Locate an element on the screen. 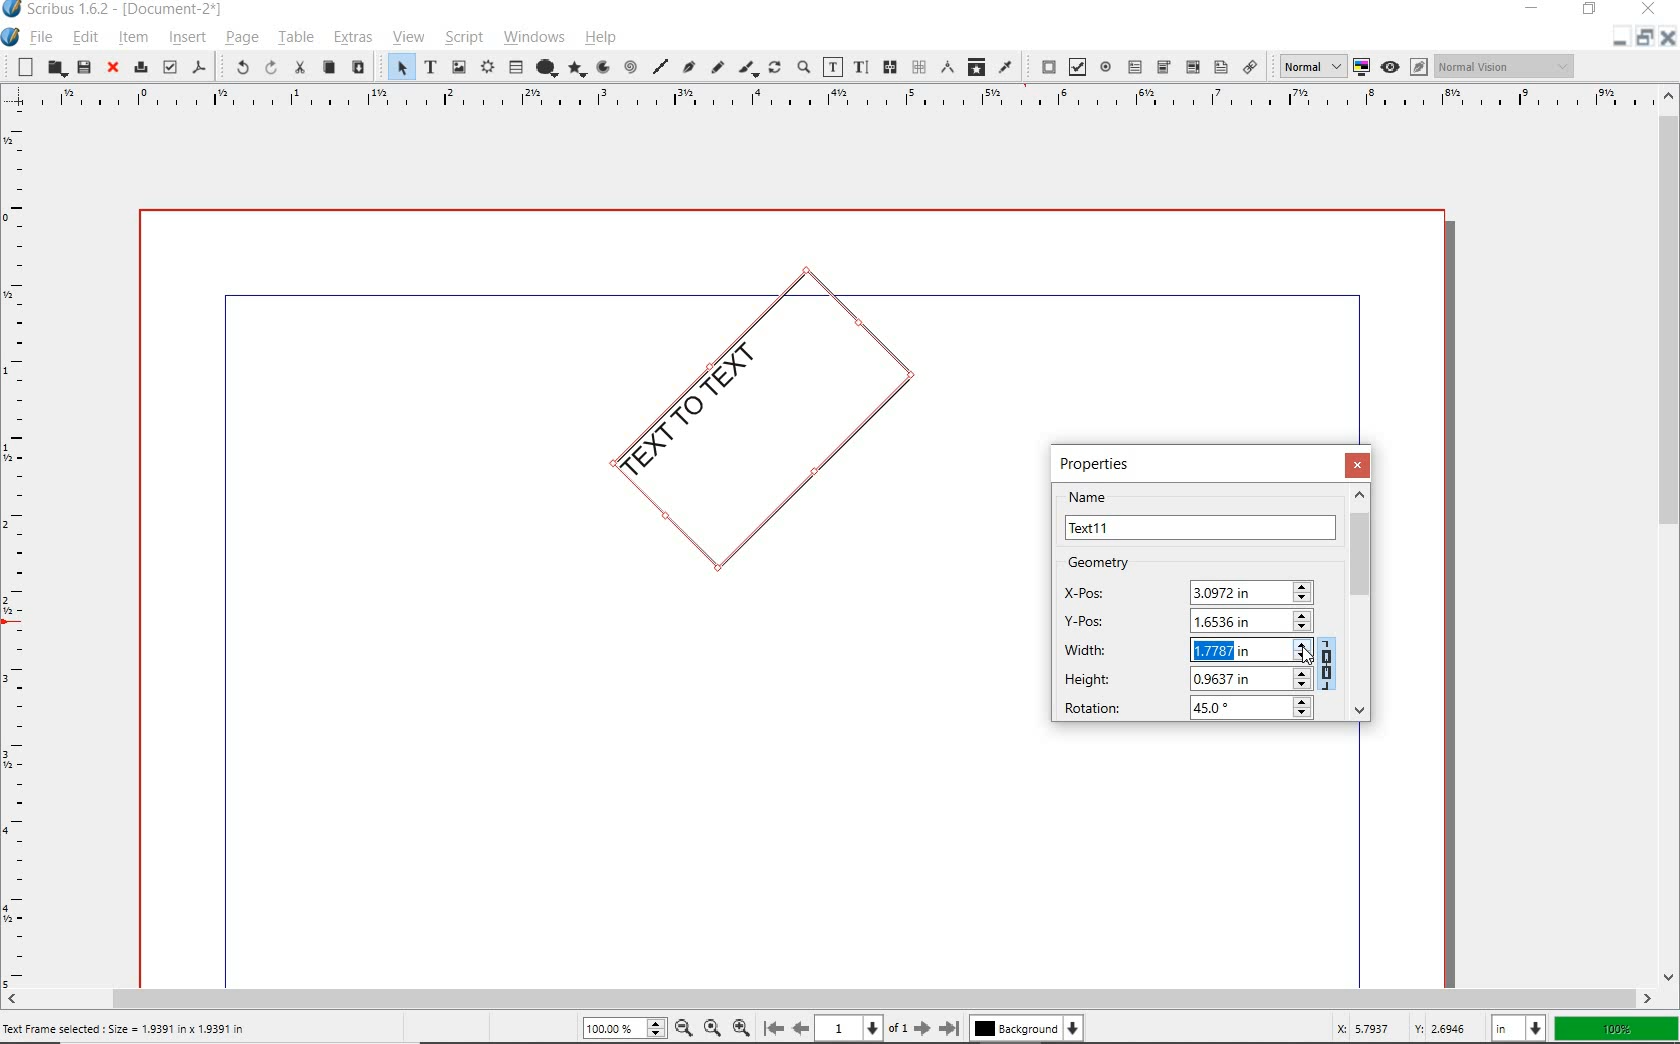 Image resolution: width=1680 pixels, height=1044 pixels. Bezier curve is located at coordinates (688, 66).